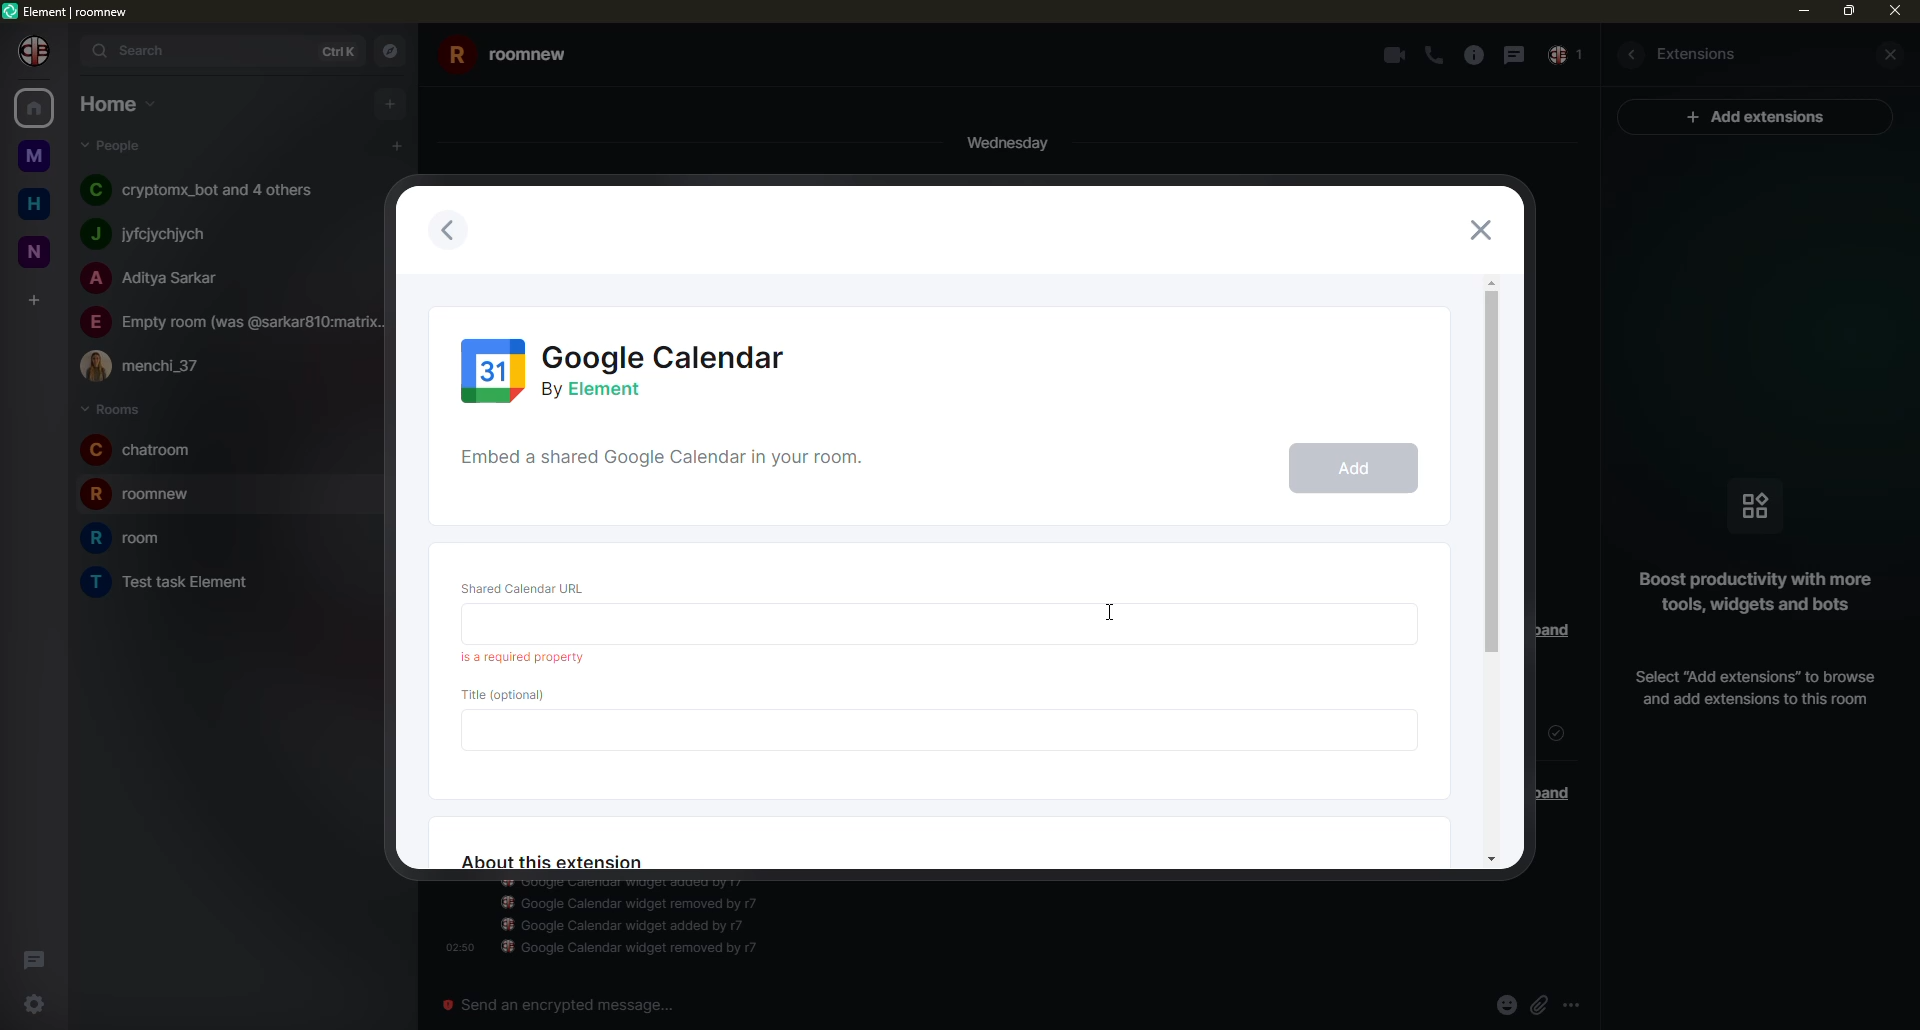 Image resolution: width=1920 pixels, height=1030 pixels. Describe the element at coordinates (1000, 141) in the screenshot. I see `day` at that location.